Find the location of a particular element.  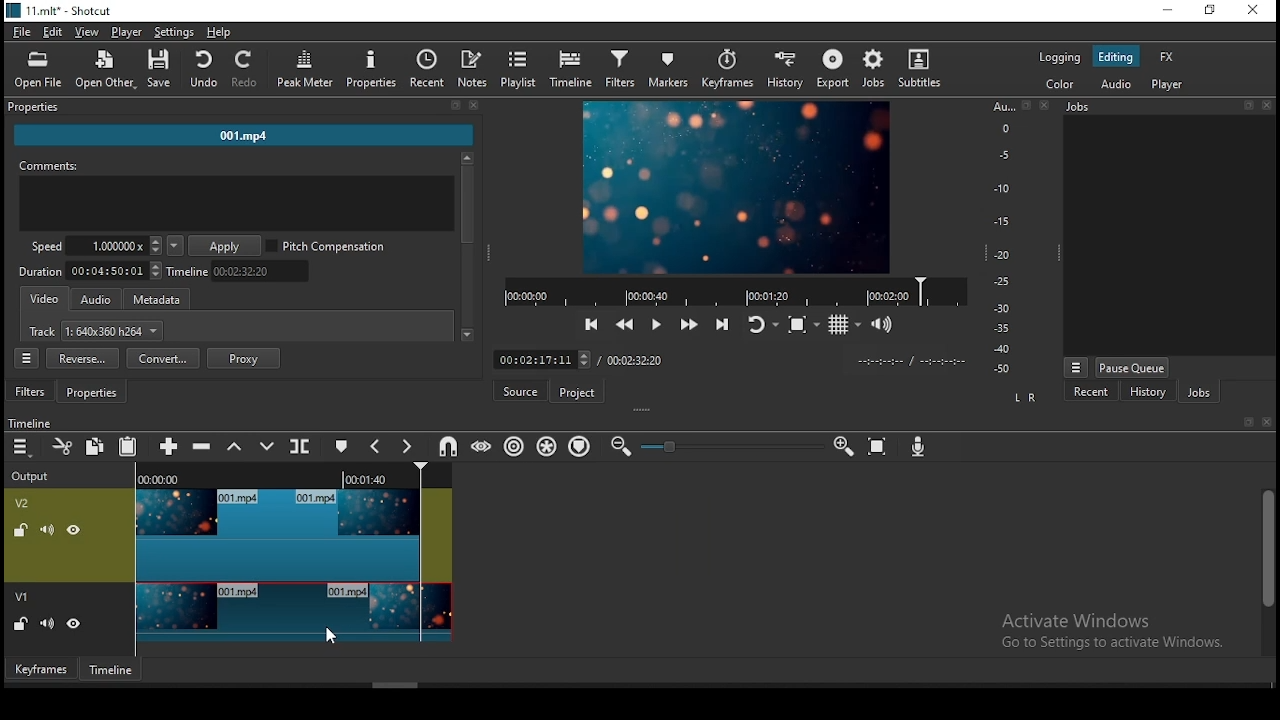

subtitles is located at coordinates (923, 69).